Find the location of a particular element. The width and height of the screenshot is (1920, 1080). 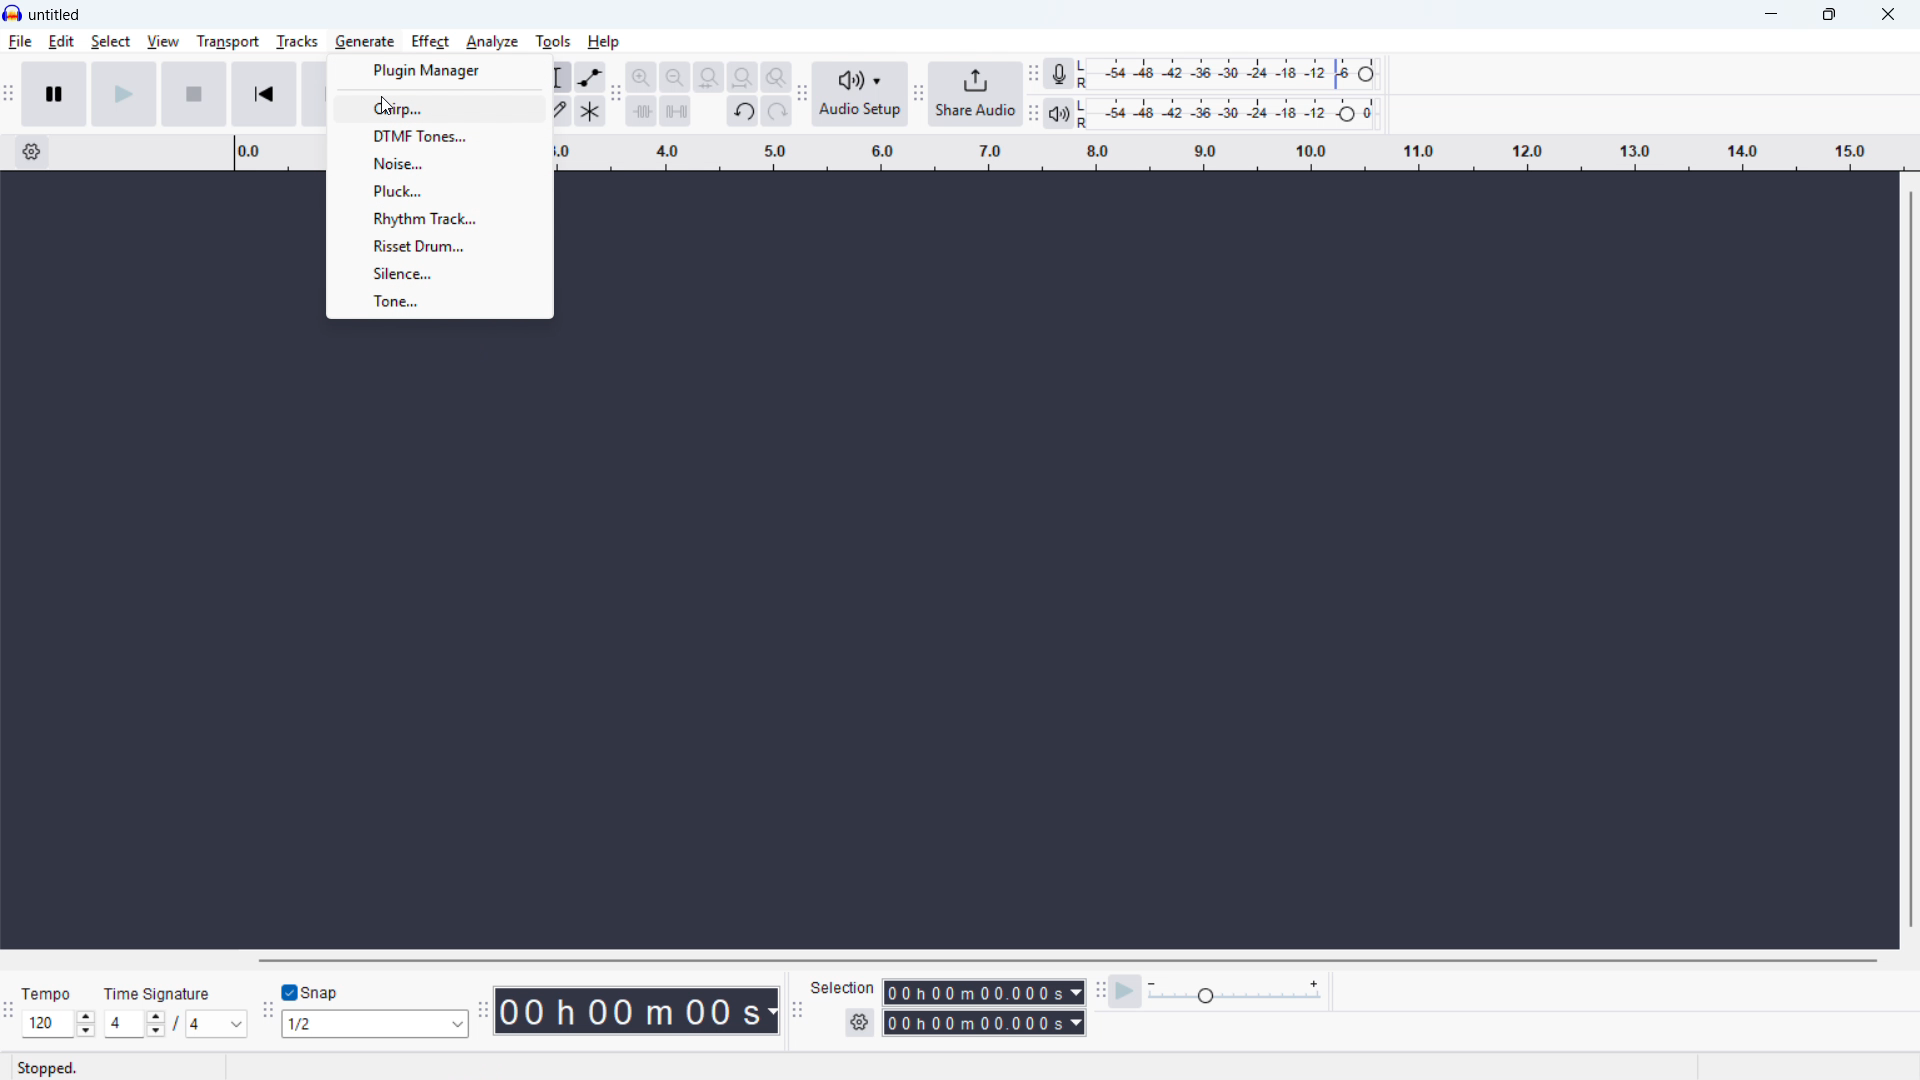

Redo  is located at coordinates (776, 112).